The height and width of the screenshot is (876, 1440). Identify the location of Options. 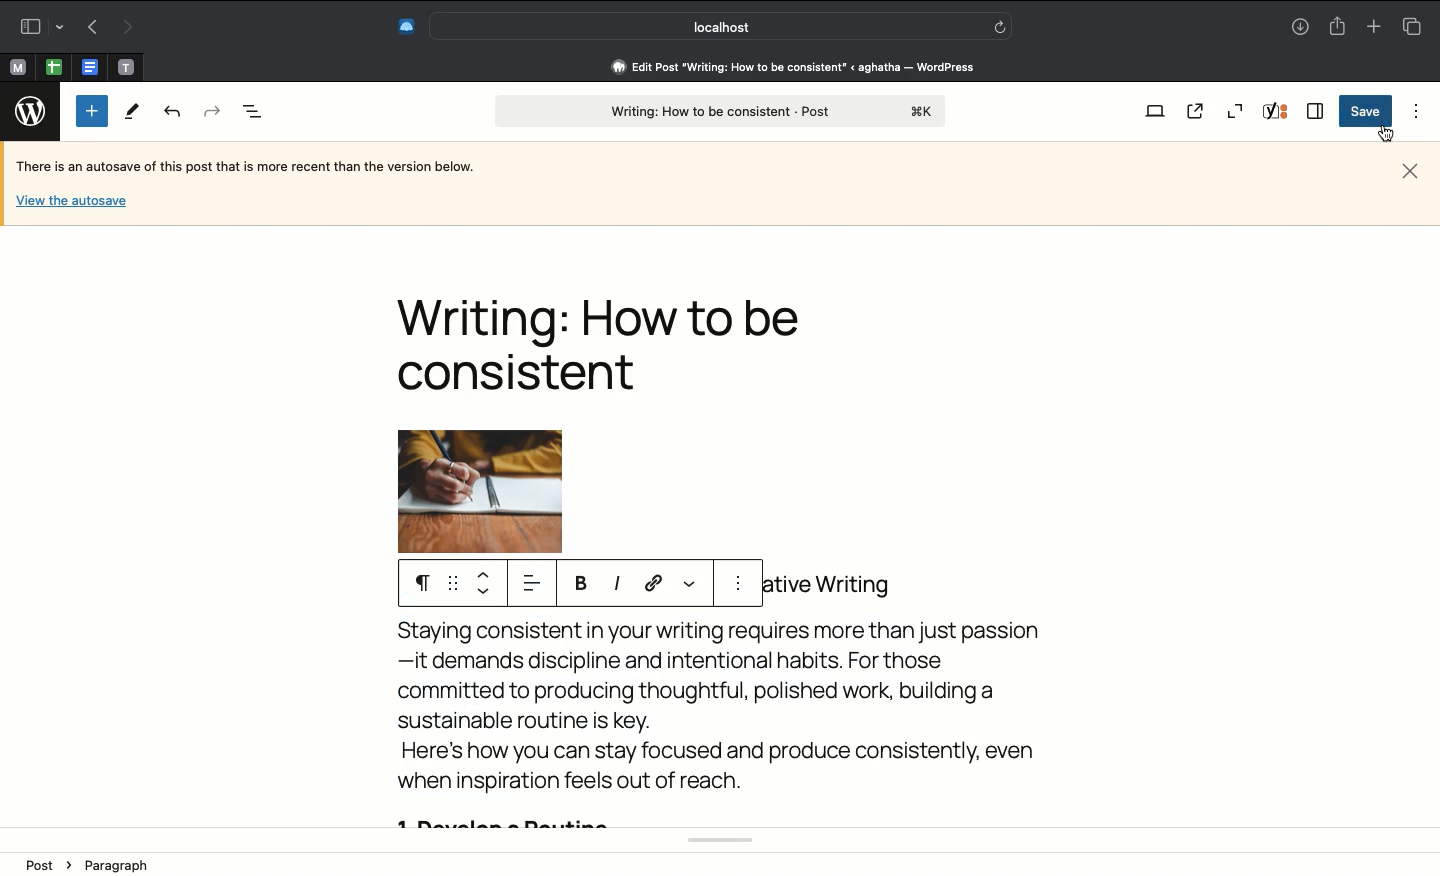
(741, 587).